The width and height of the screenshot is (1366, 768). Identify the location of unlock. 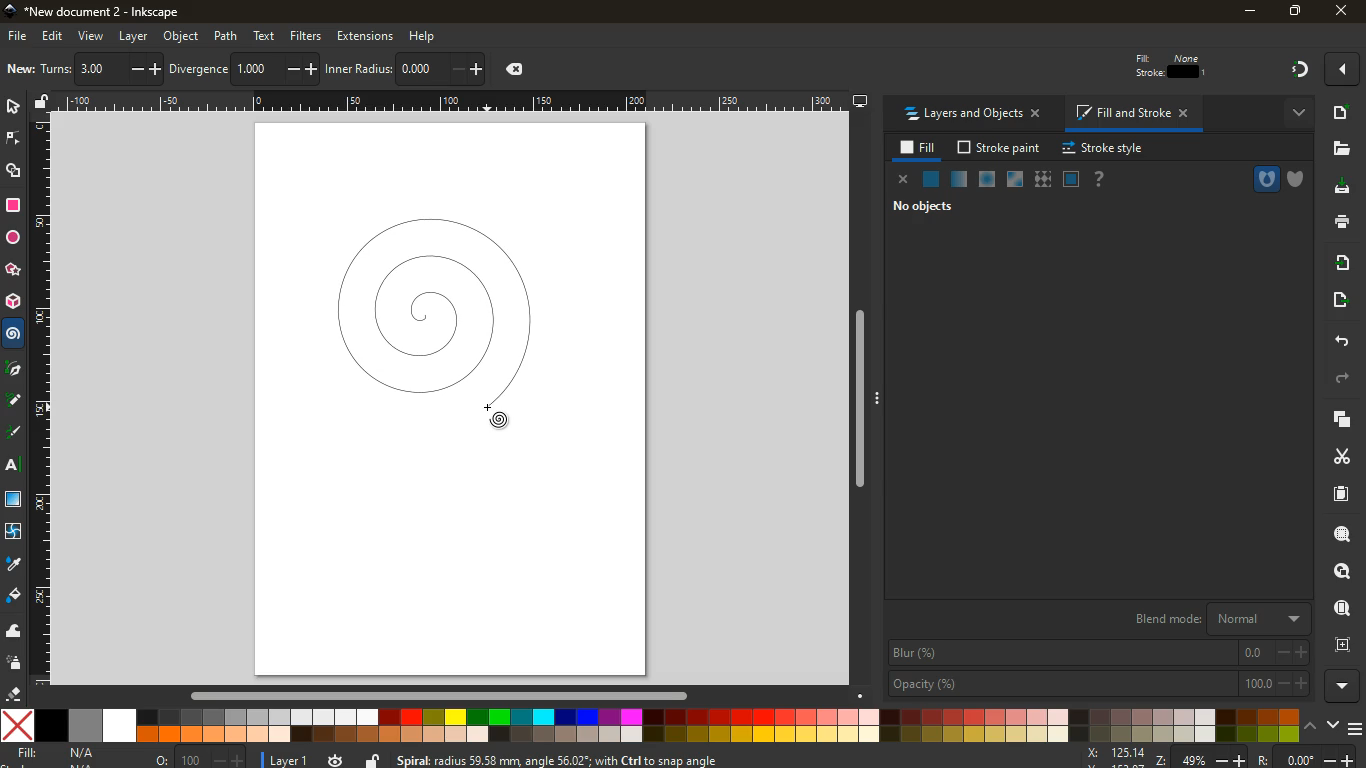
(38, 104).